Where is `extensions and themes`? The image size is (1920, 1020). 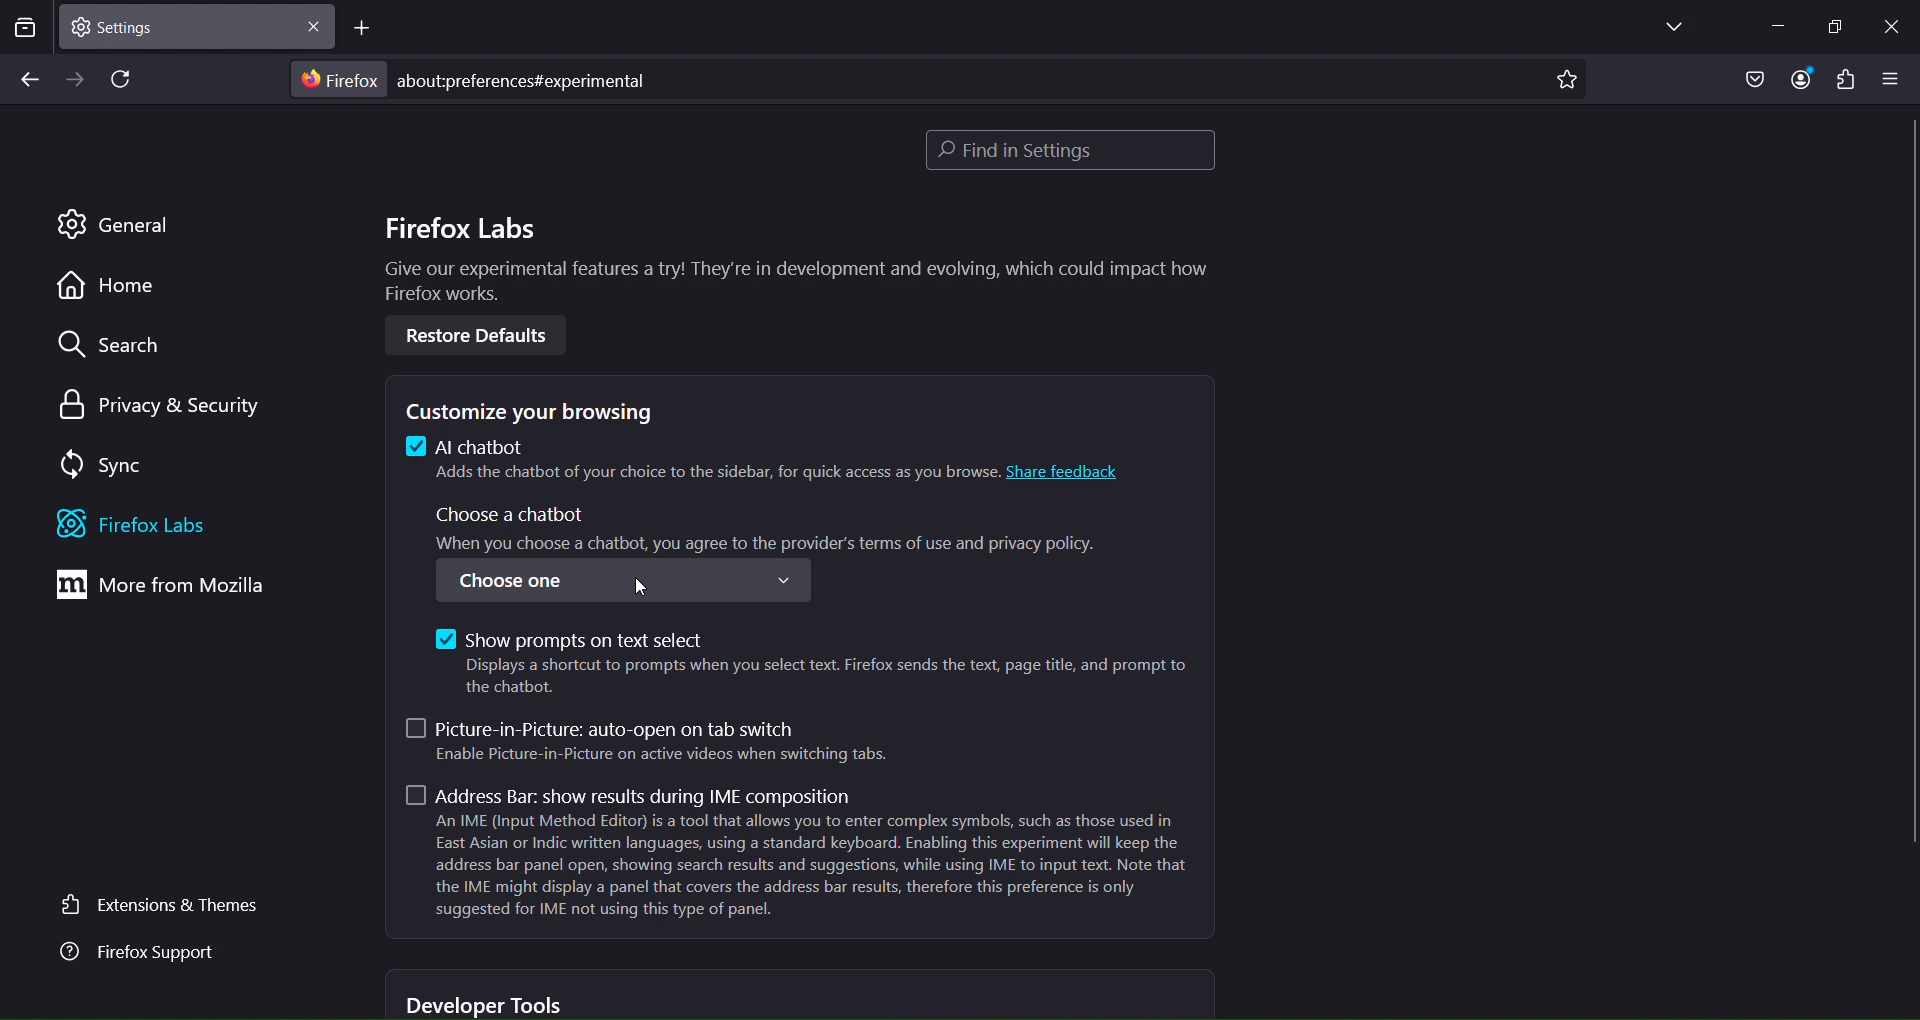 extensions and themes is located at coordinates (157, 903).